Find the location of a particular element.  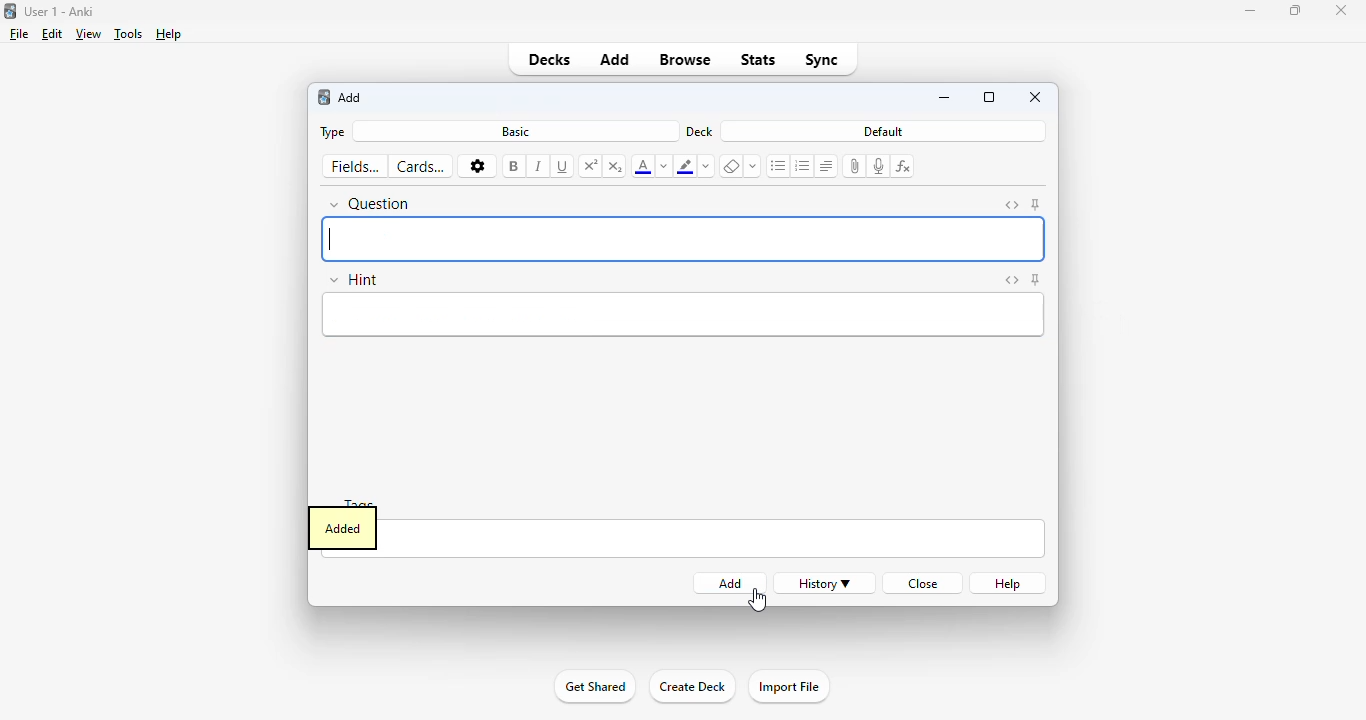

add is located at coordinates (349, 97).